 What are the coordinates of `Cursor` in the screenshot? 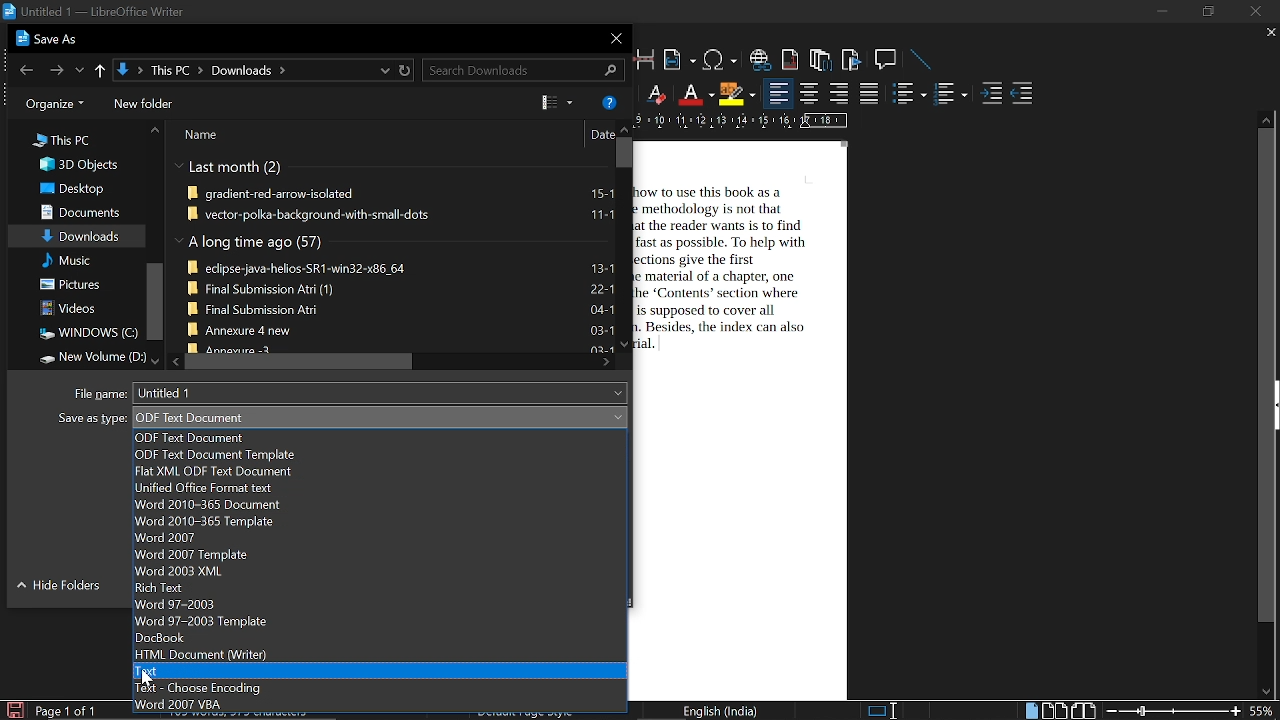 It's located at (153, 678).